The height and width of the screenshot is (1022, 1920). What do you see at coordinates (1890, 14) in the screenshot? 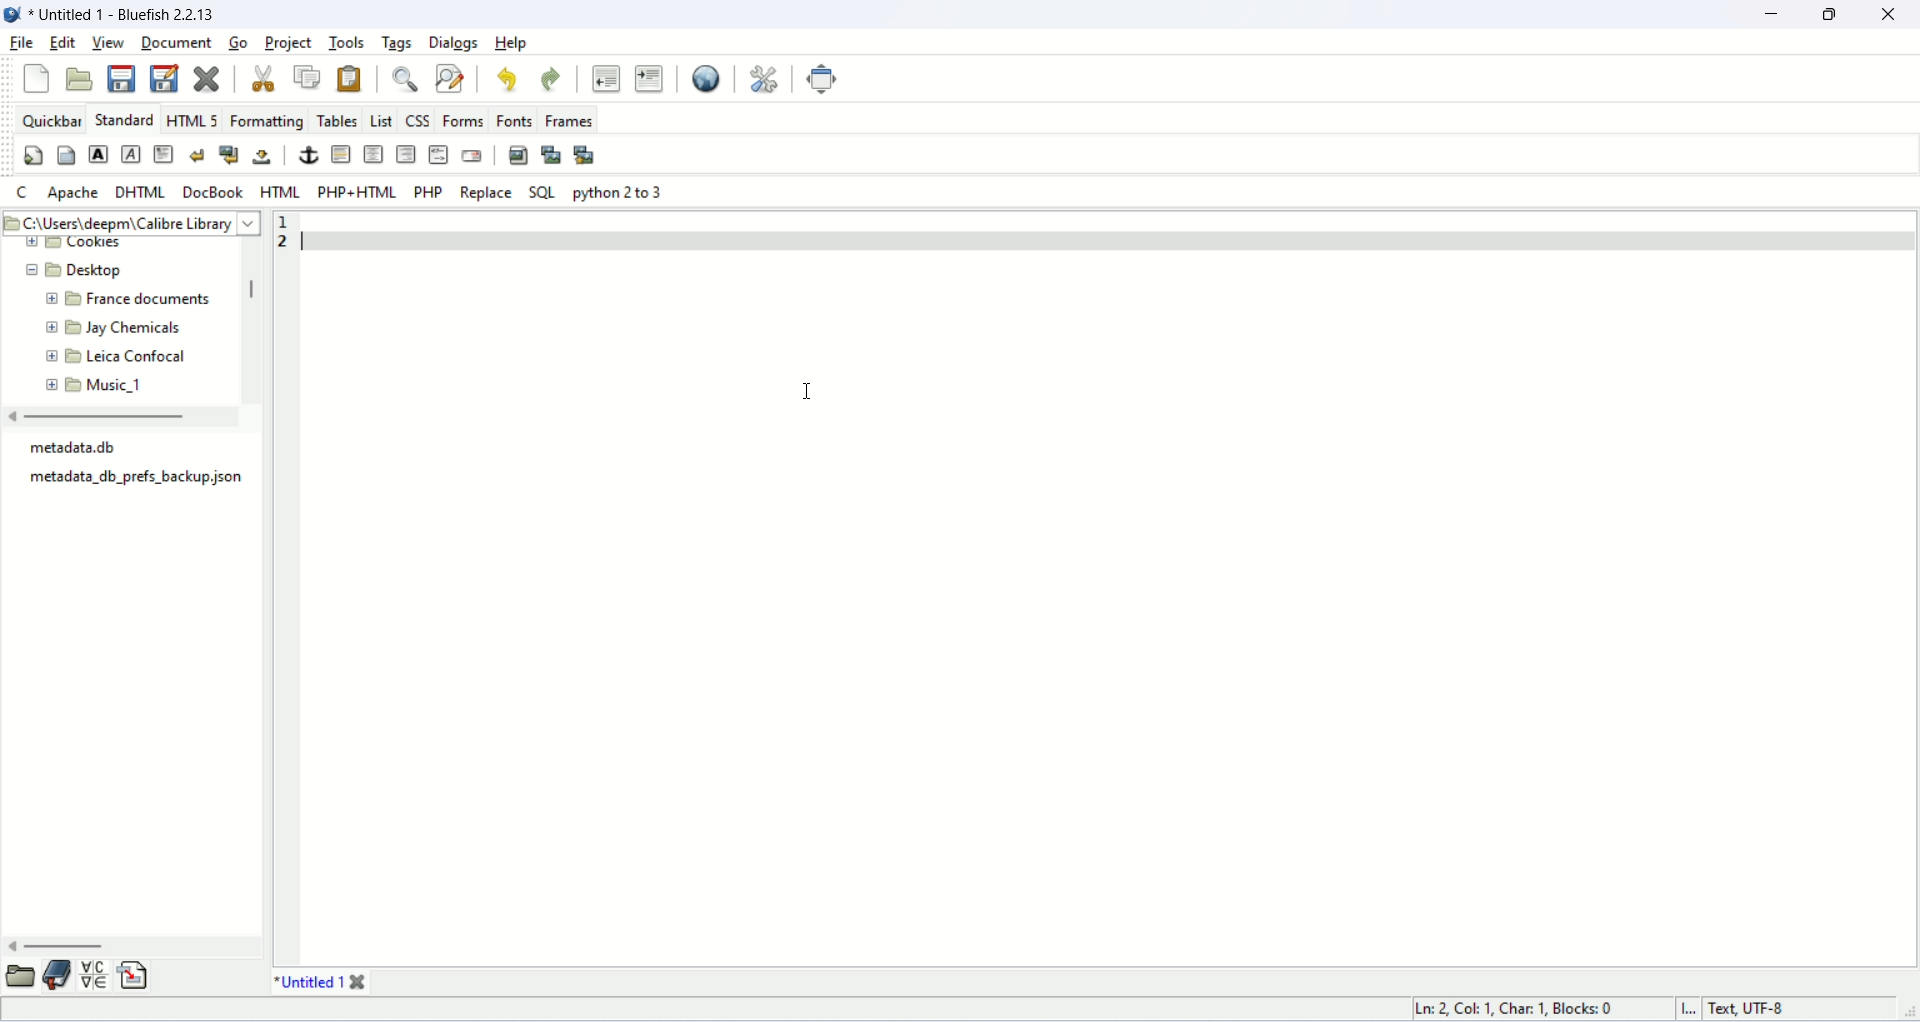
I see `close` at bounding box center [1890, 14].